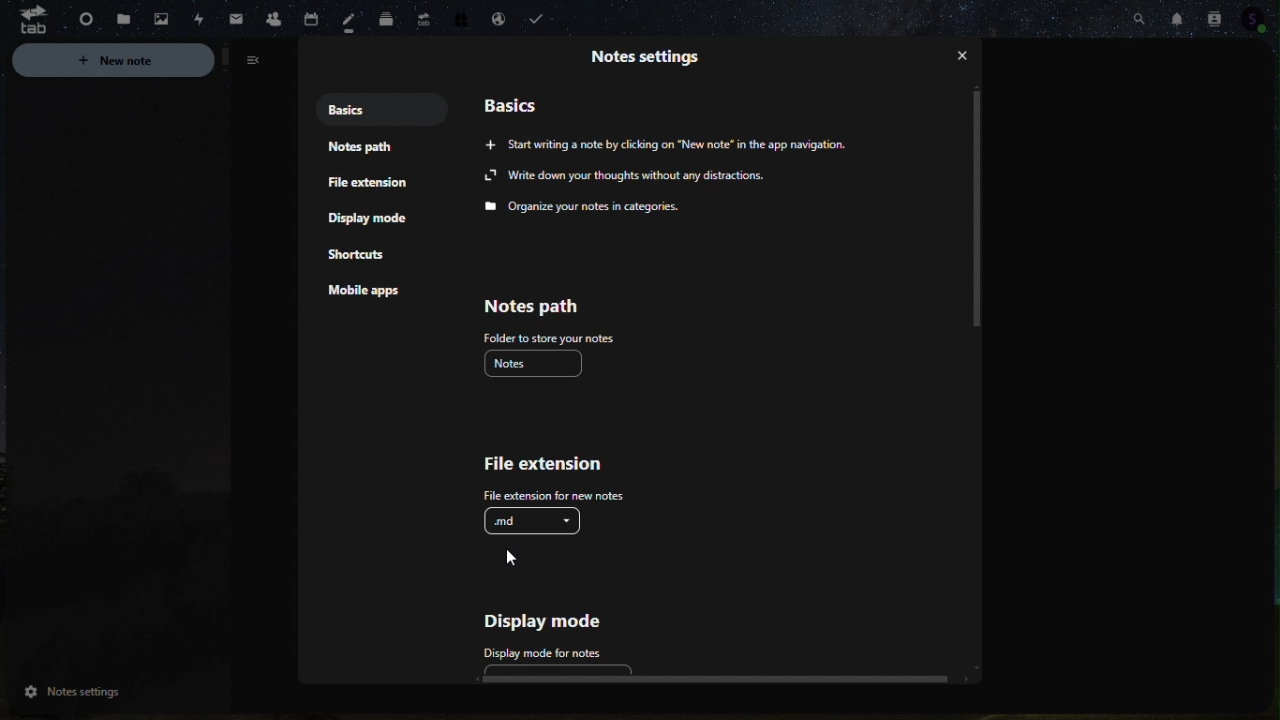  Describe the element at coordinates (111, 693) in the screenshot. I see `notes settings` at that location.